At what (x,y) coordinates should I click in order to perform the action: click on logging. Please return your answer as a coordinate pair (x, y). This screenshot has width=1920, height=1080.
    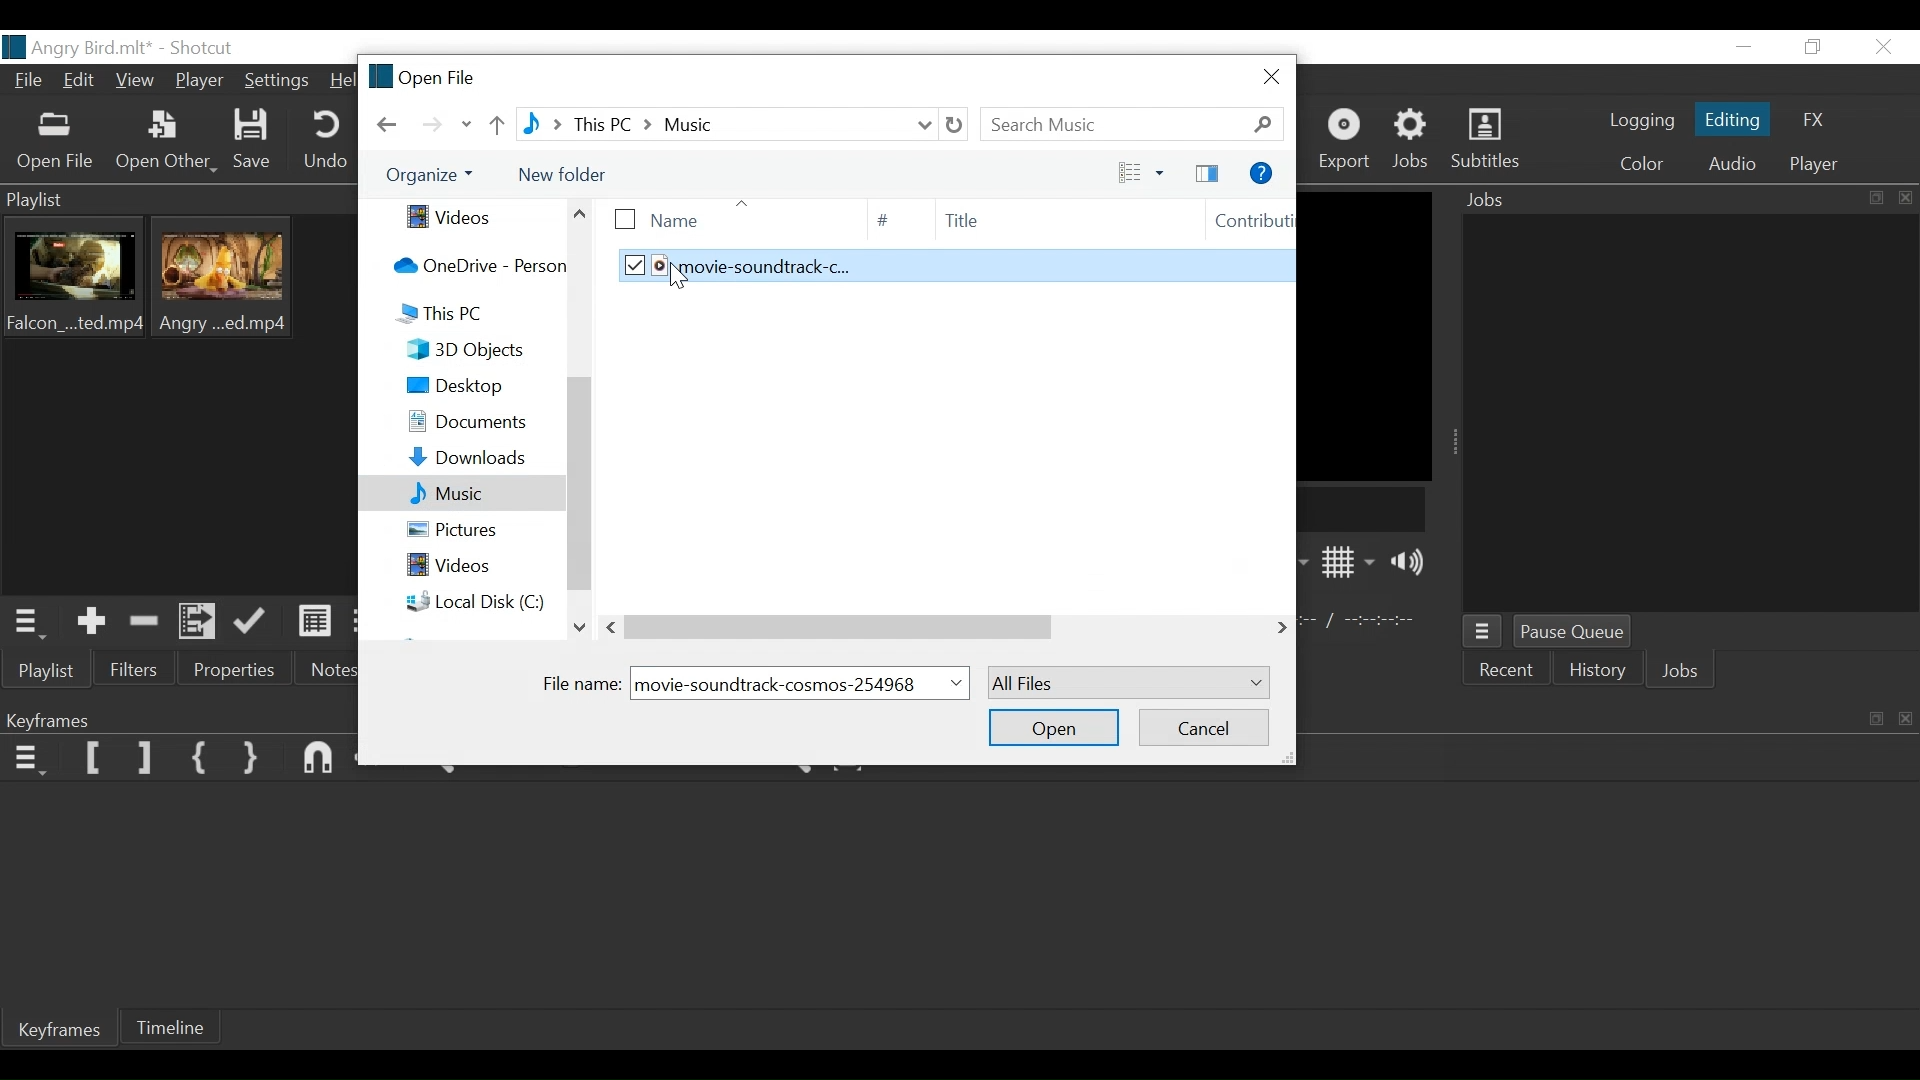
    Looking at the image, I should click on (1635, 123).